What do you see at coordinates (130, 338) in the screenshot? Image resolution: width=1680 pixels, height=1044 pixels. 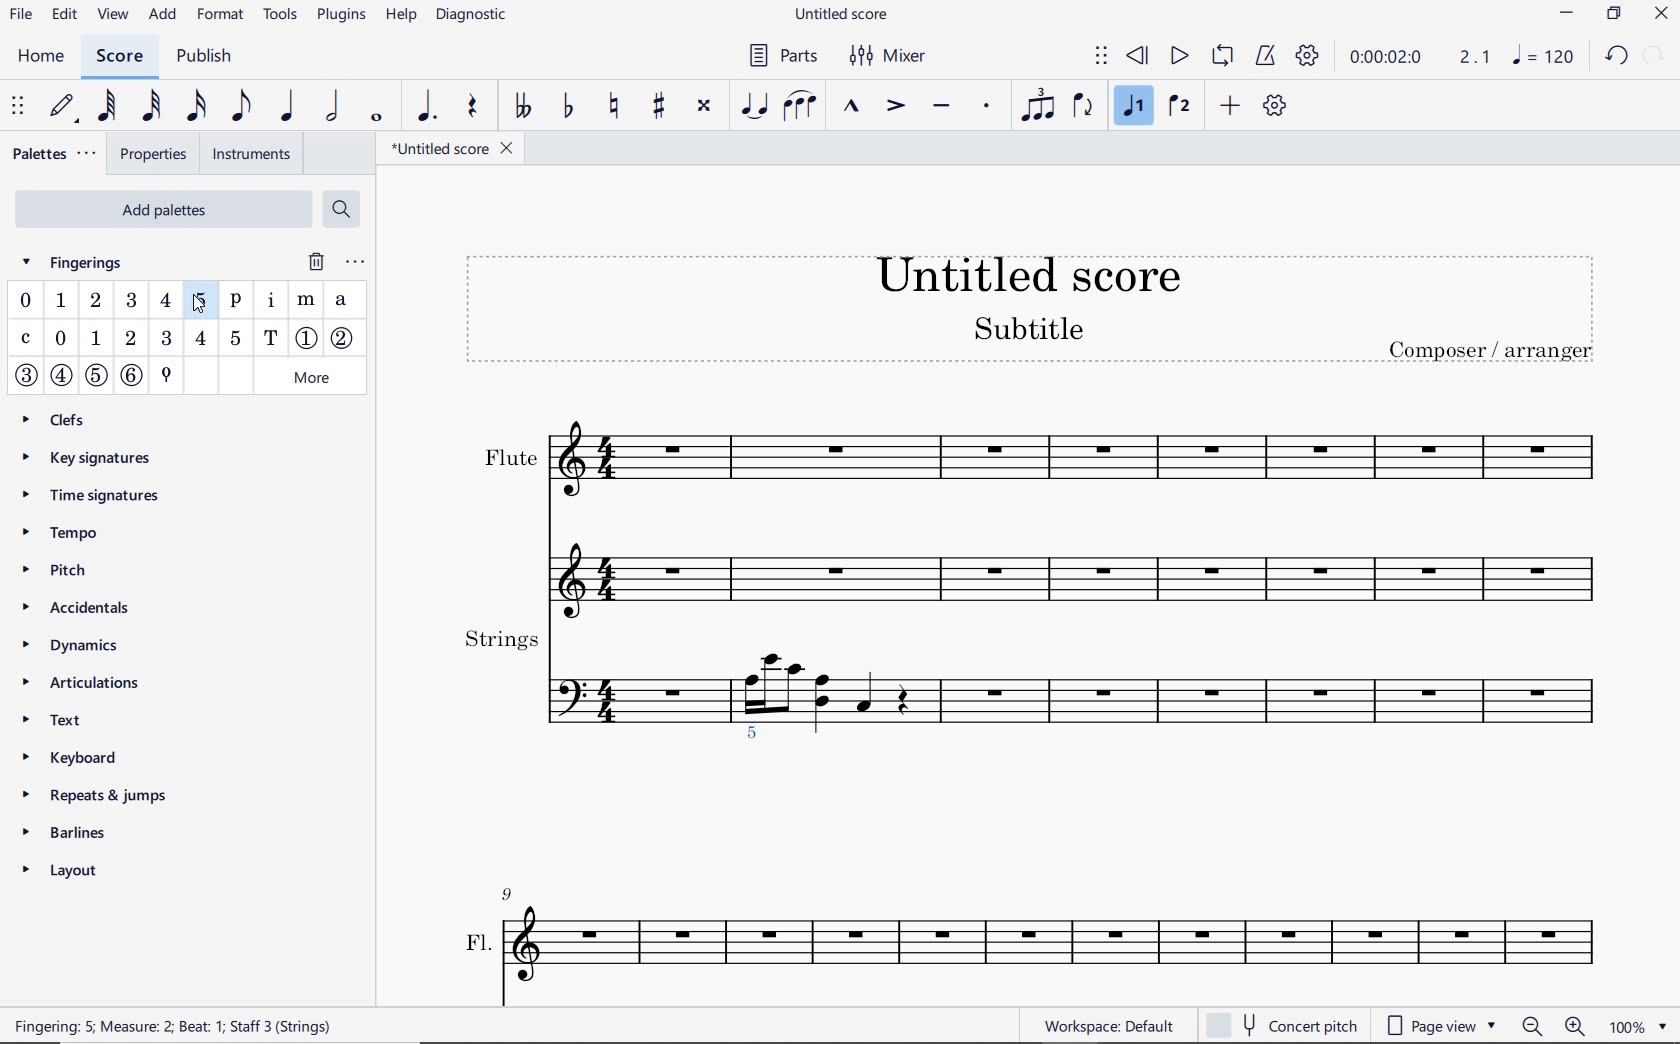 I see `LH GUITAR FINGERING ` at bounding box center [130, 338].